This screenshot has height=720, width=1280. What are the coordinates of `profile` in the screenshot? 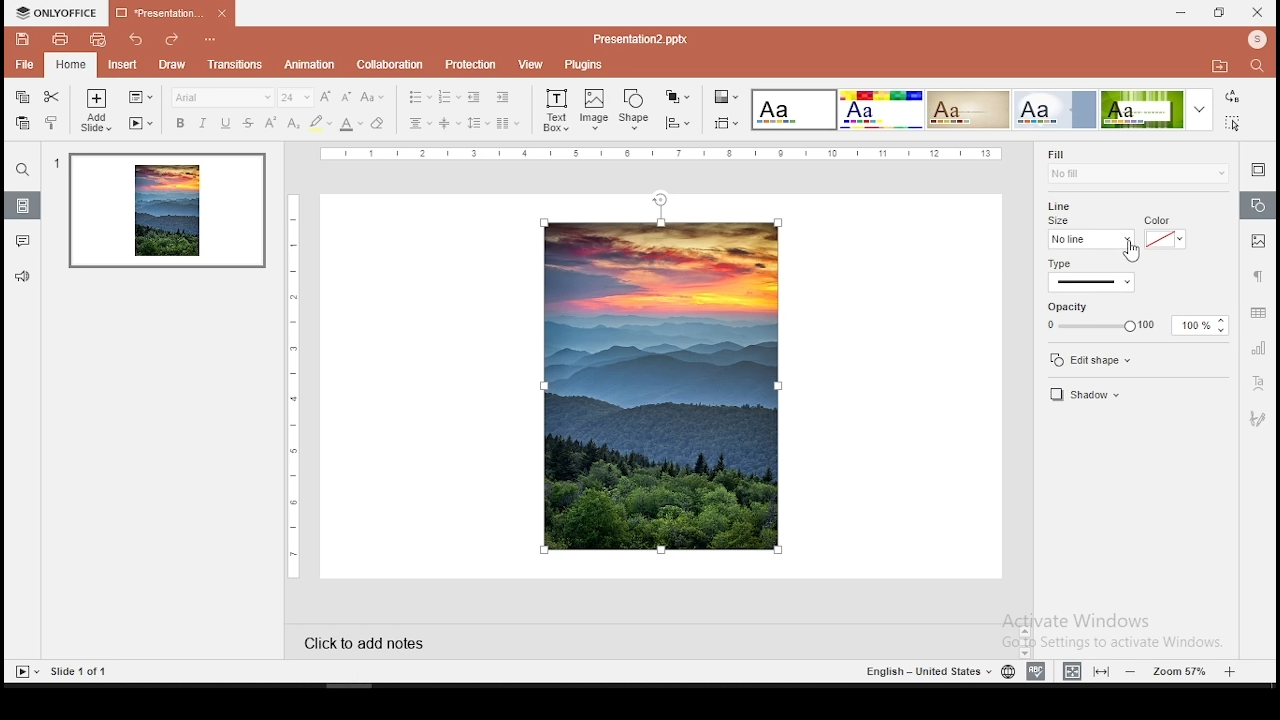 It's located at (1255, 40).